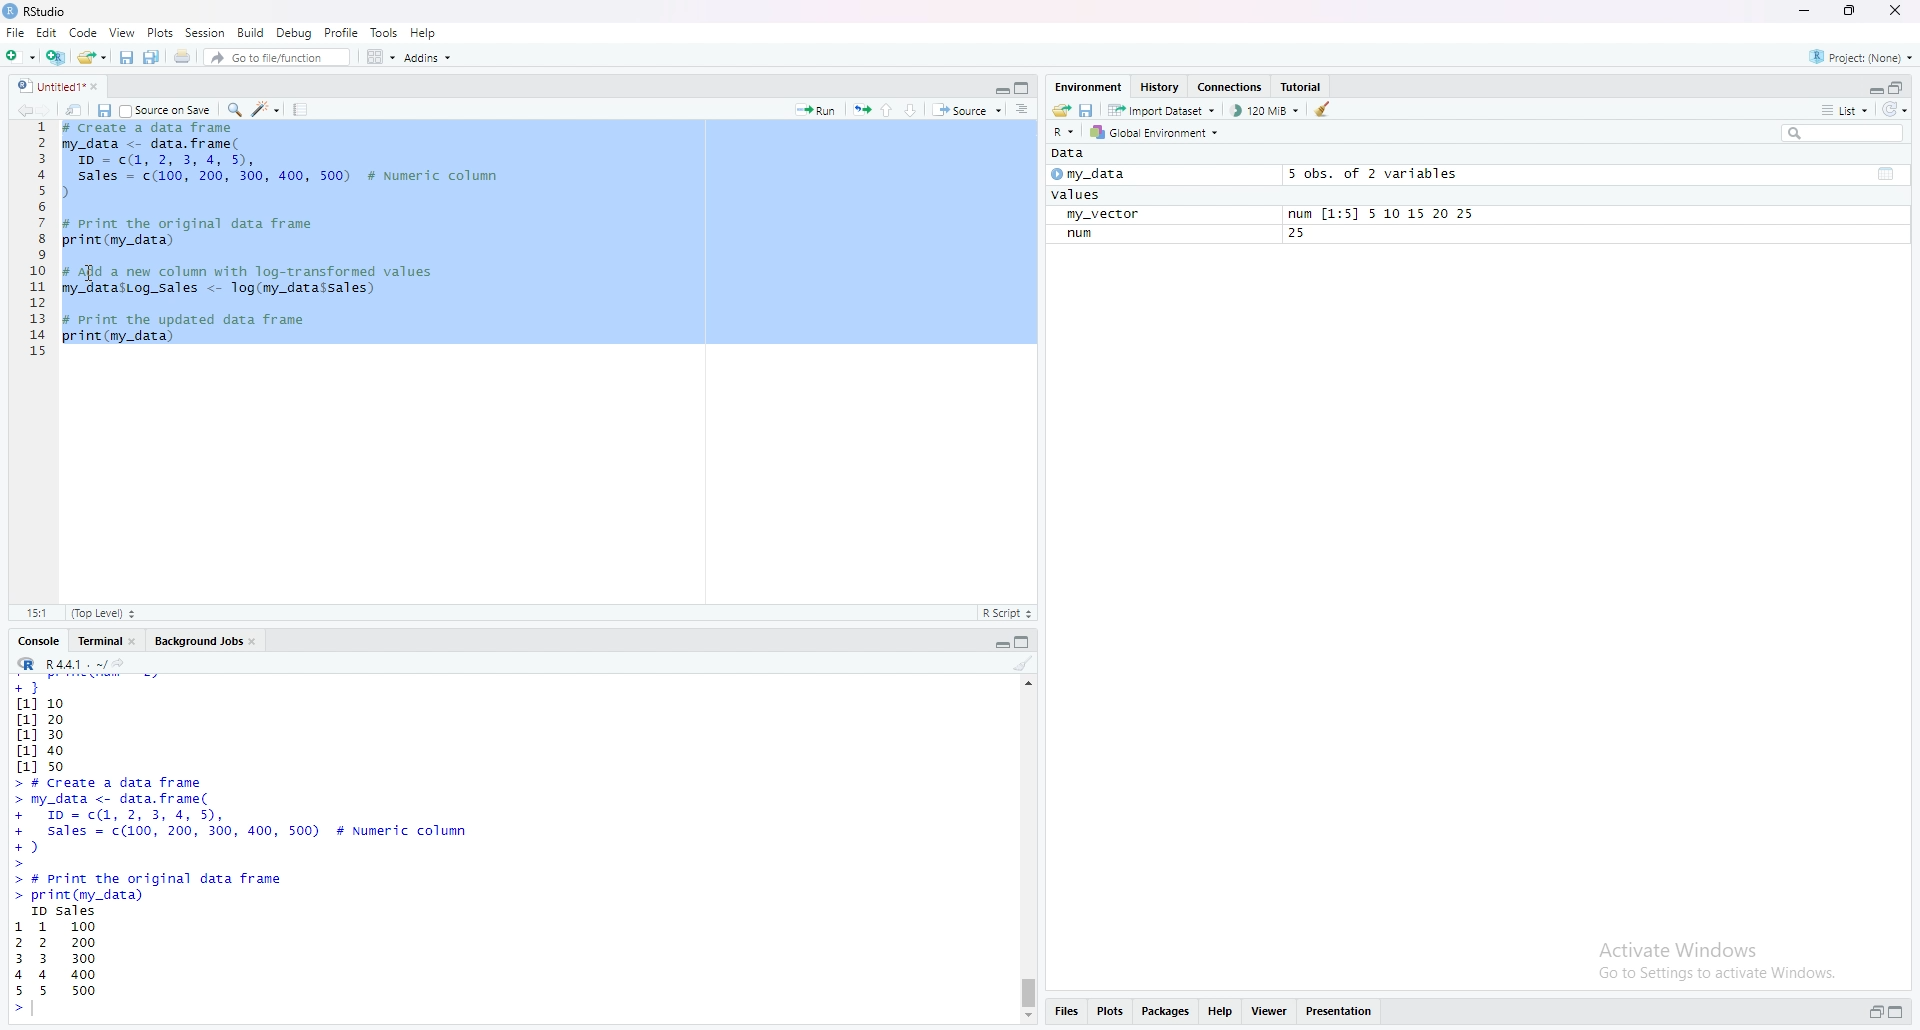  I want to click on go to previous section/chunk, so click(890, 110).